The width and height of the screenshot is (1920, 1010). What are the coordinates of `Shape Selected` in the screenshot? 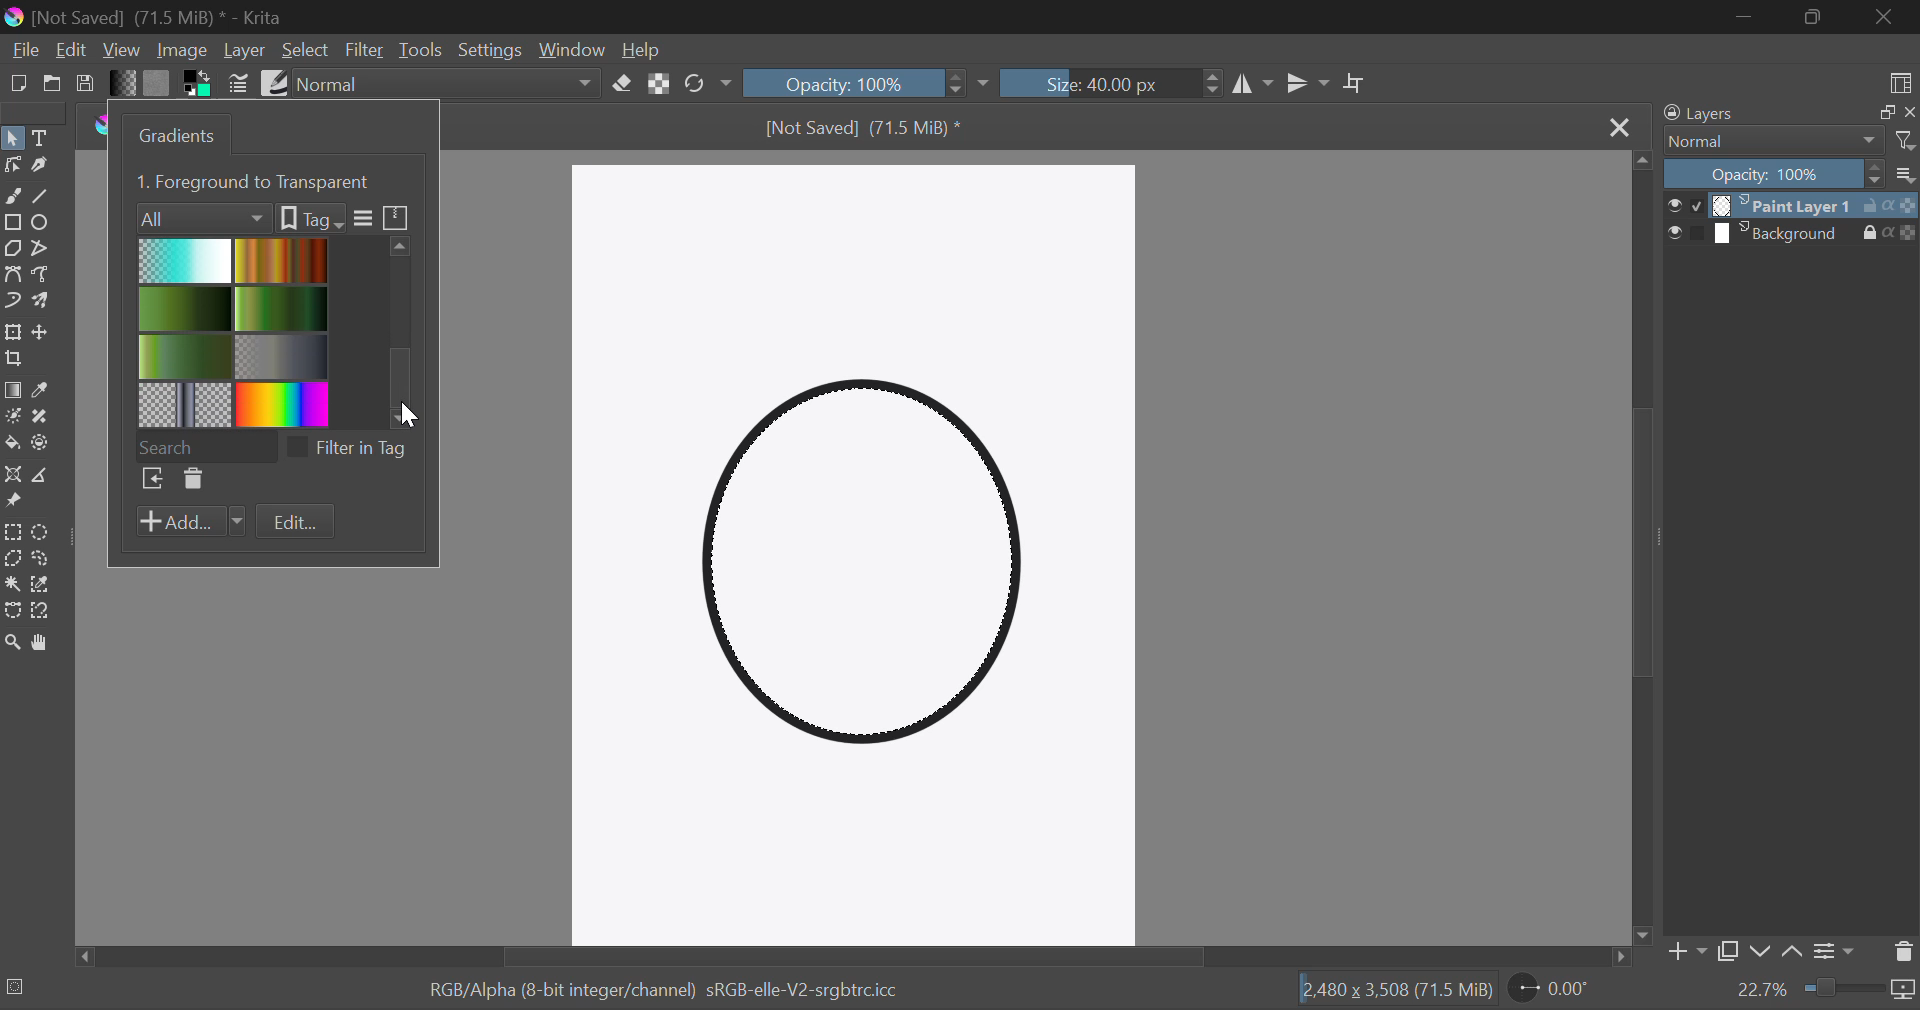 It's located at (868, 571).